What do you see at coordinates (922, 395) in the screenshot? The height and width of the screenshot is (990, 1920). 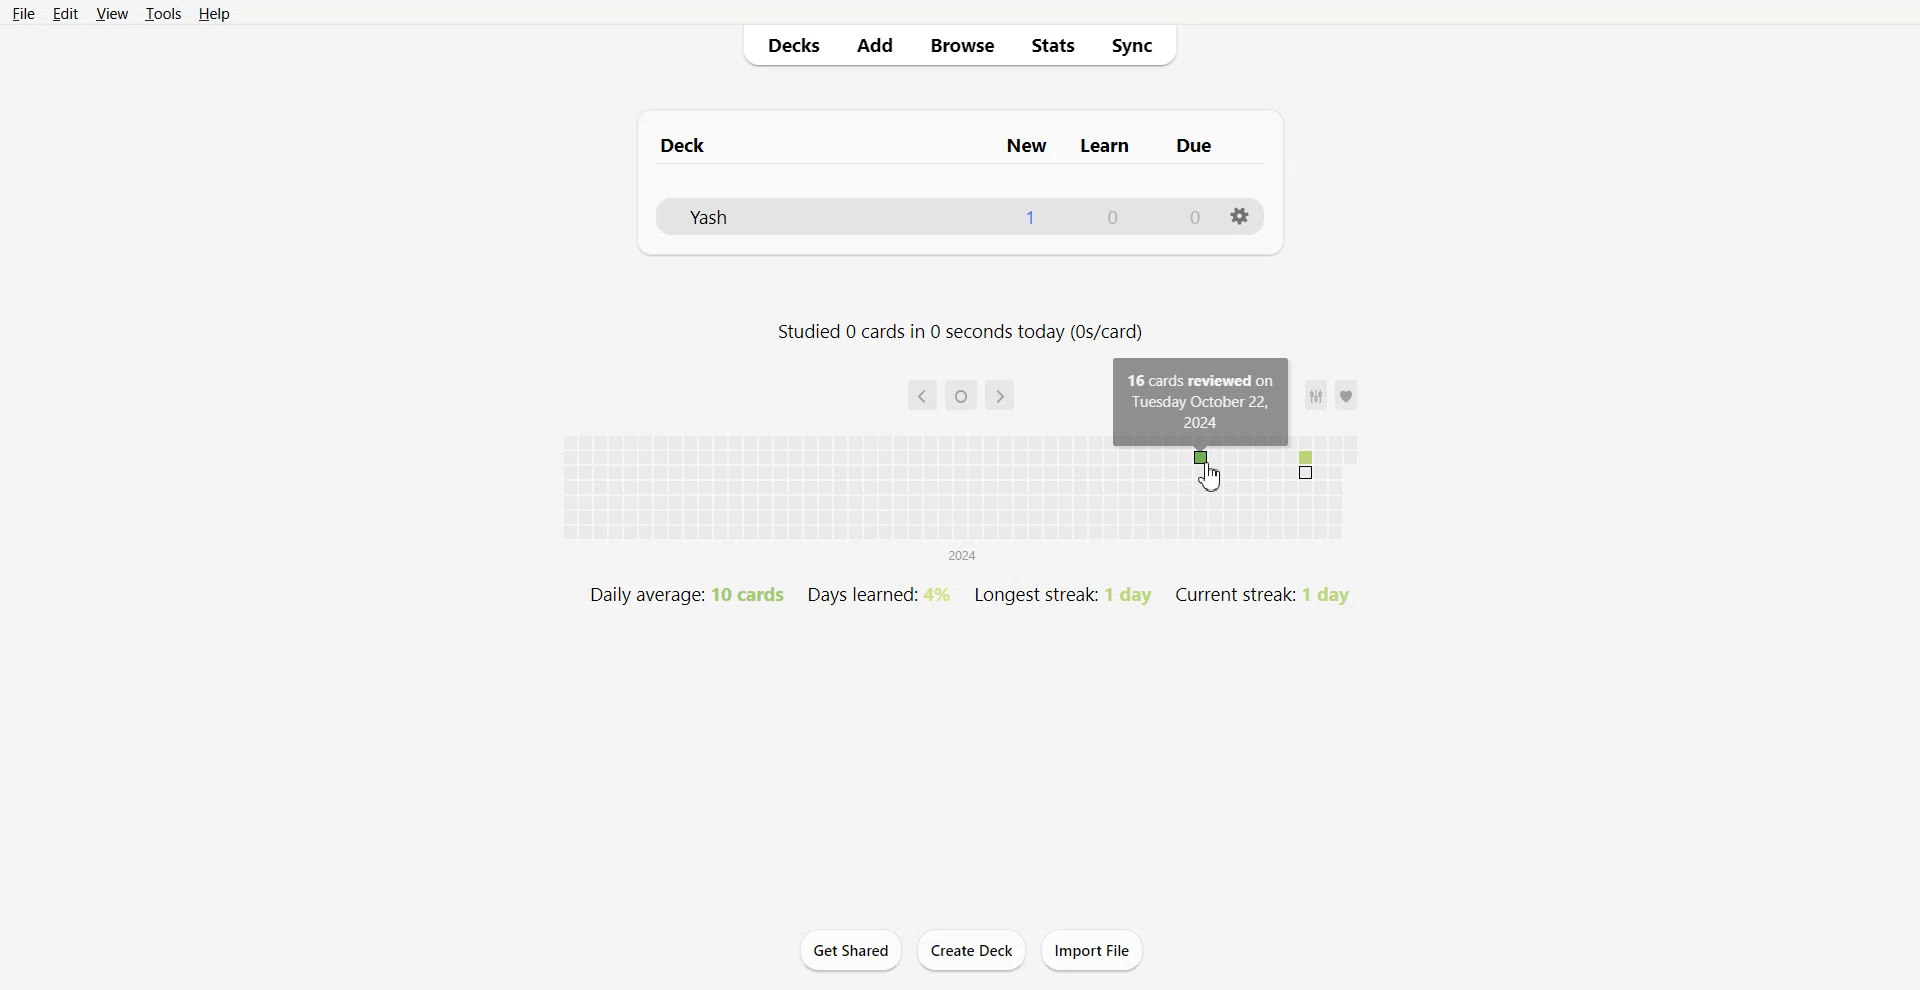 I see `back` at bounding box center [922, 395].